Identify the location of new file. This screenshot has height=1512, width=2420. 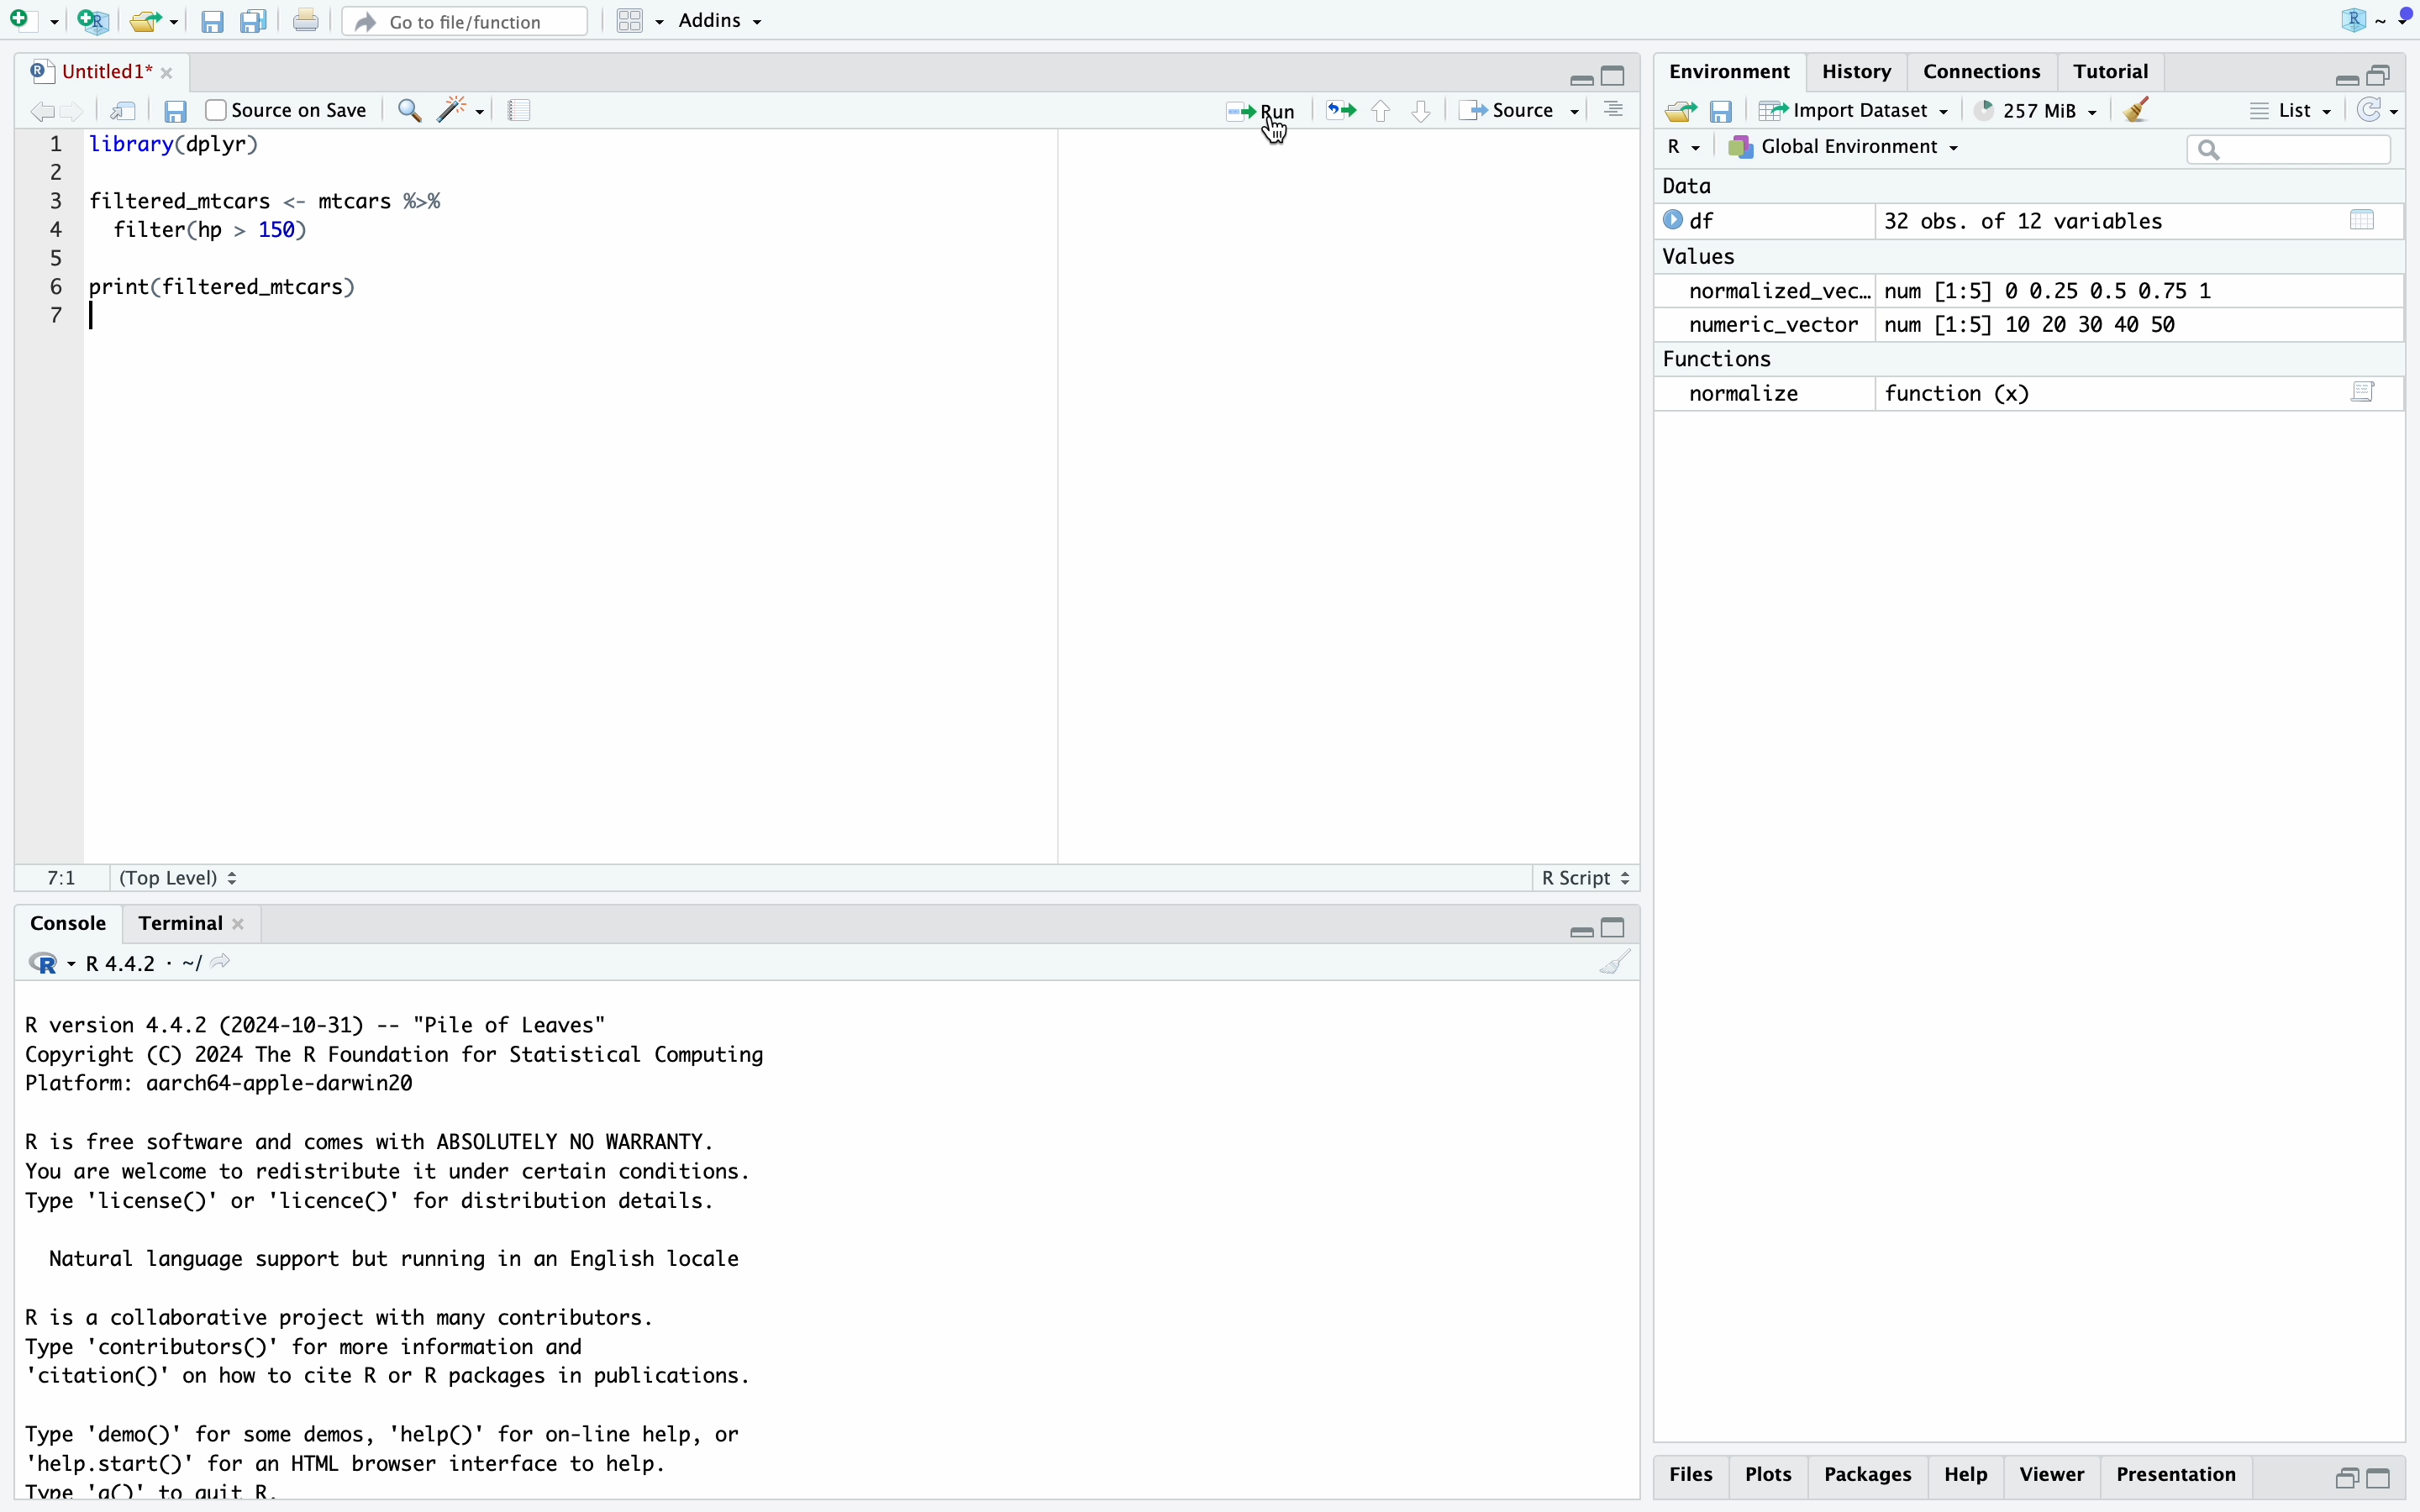
(30, 21).